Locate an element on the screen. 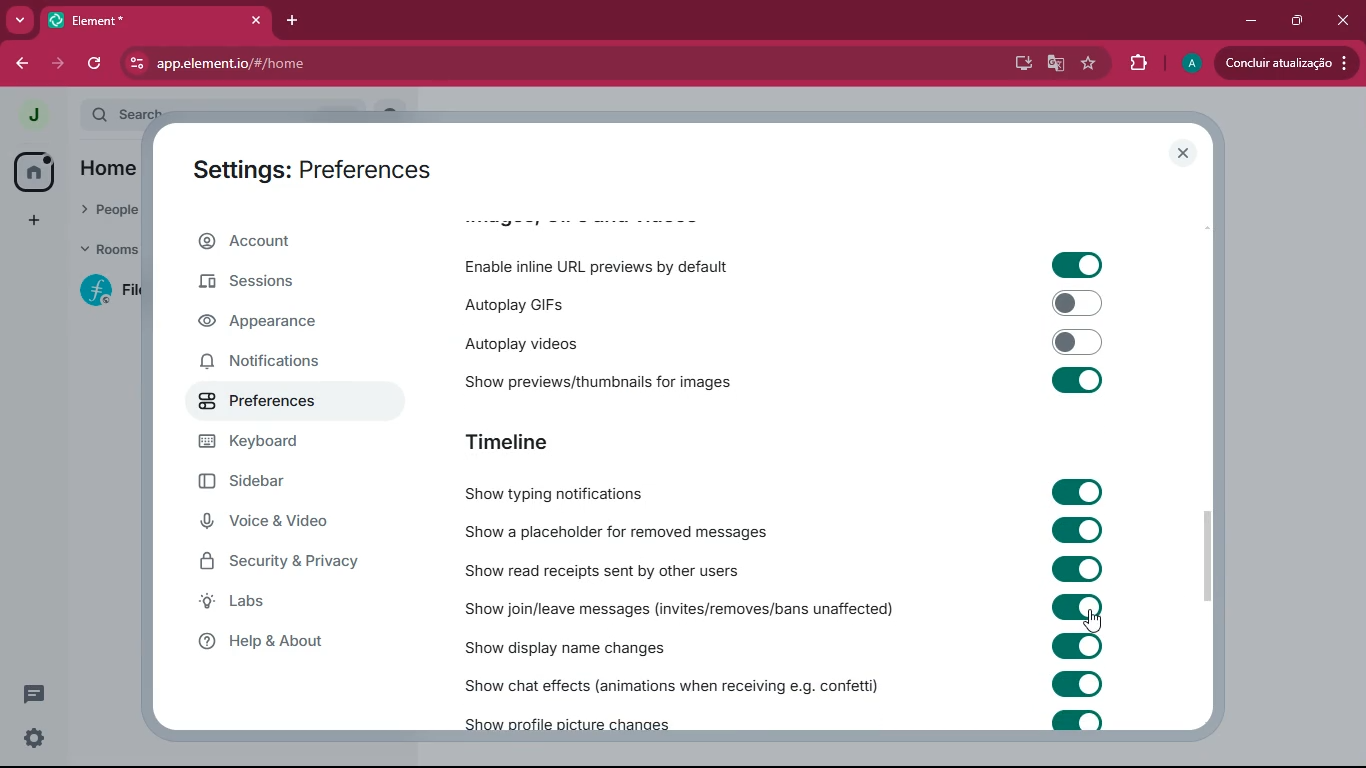  show join/leave messages (invites/removes/bans unaffected) is located at coordinates (673, 607).